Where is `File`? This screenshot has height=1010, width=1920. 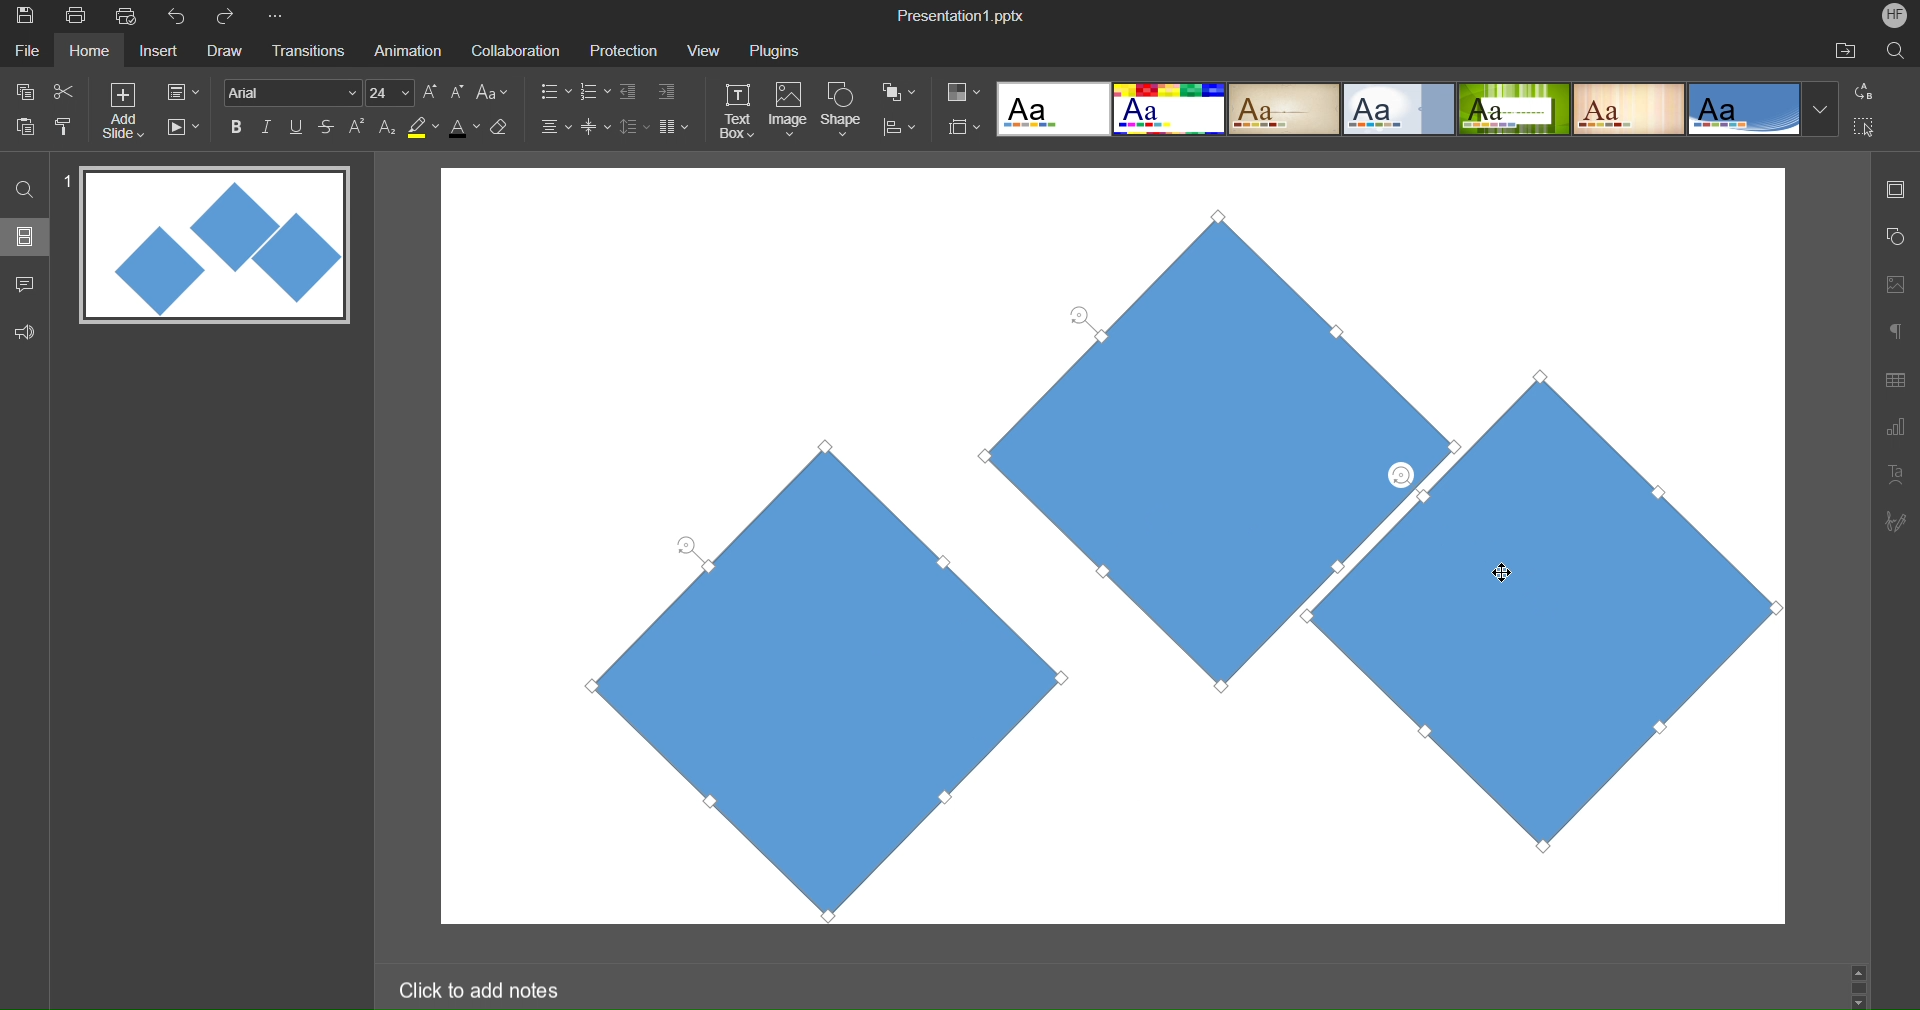 File is located at coordinates (30, 50).